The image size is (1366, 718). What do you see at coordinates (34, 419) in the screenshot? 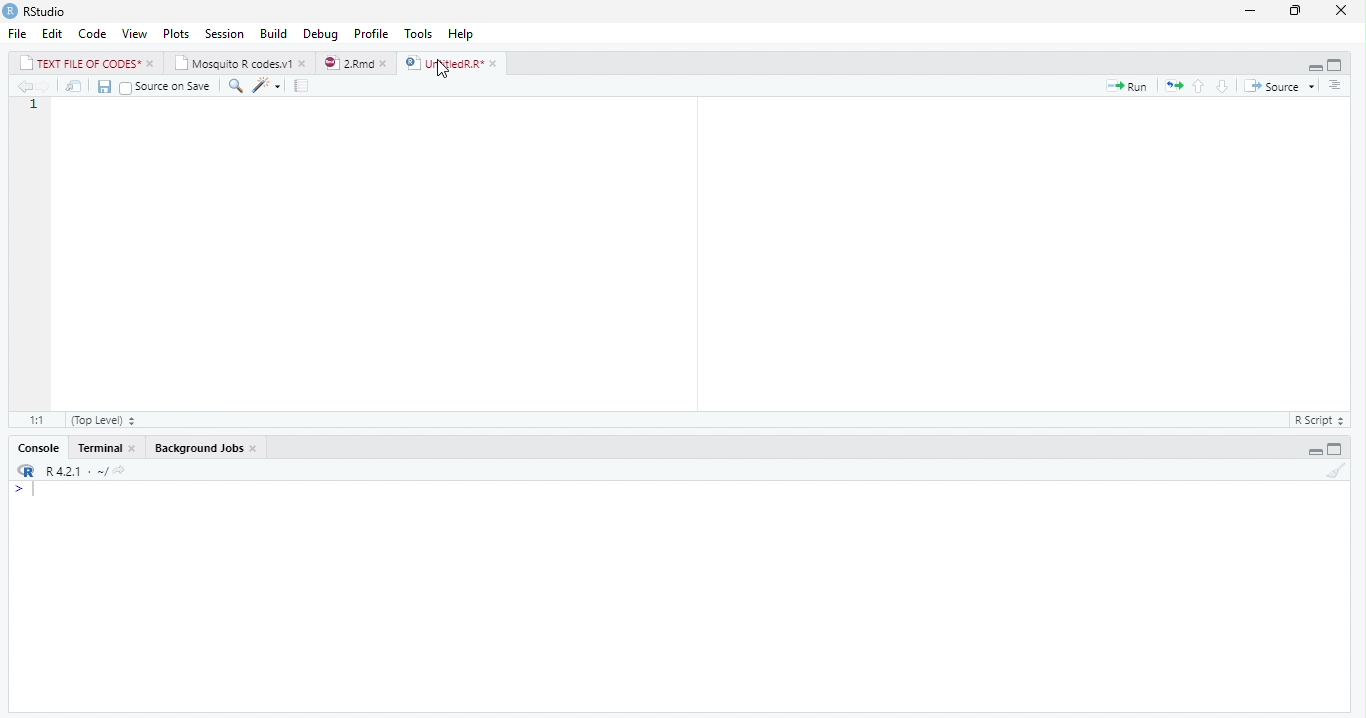
I see `1:1` at bounding box center [34, 419].